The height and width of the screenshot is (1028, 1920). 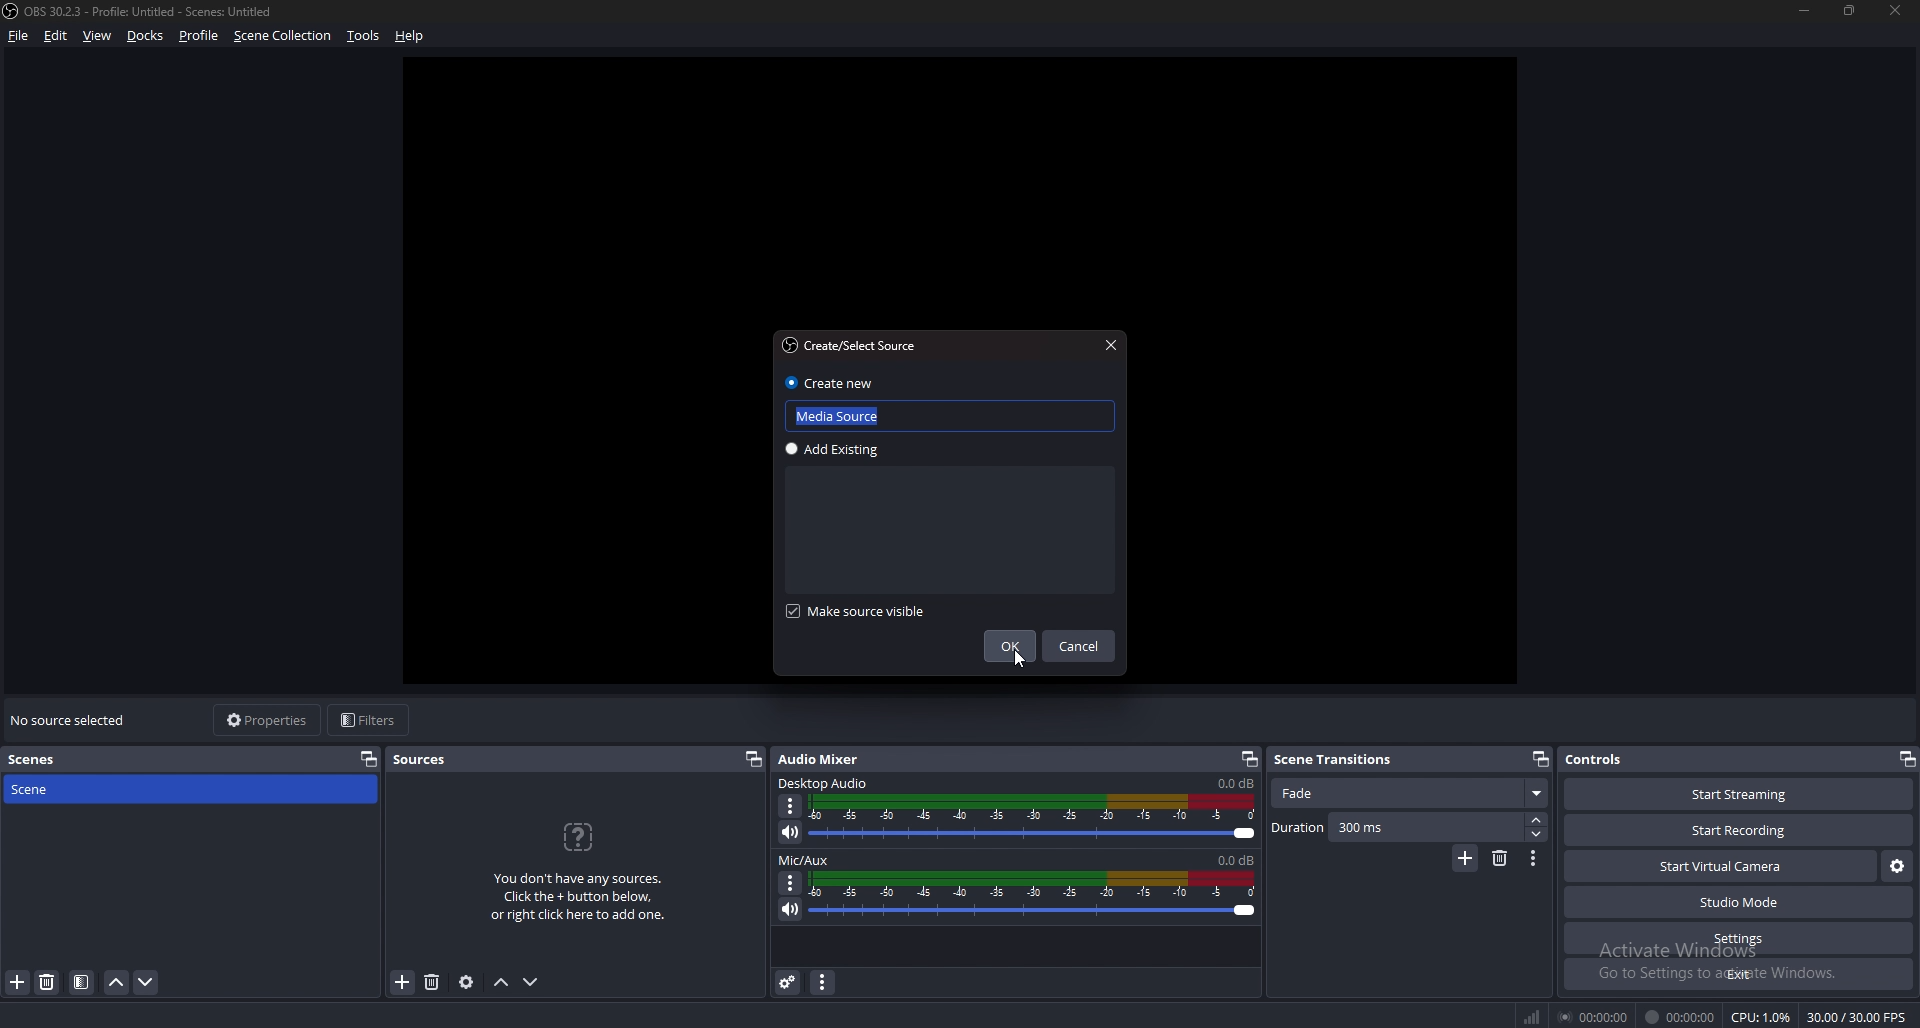 I want to click on Duration, so click(x=1398, y=827).